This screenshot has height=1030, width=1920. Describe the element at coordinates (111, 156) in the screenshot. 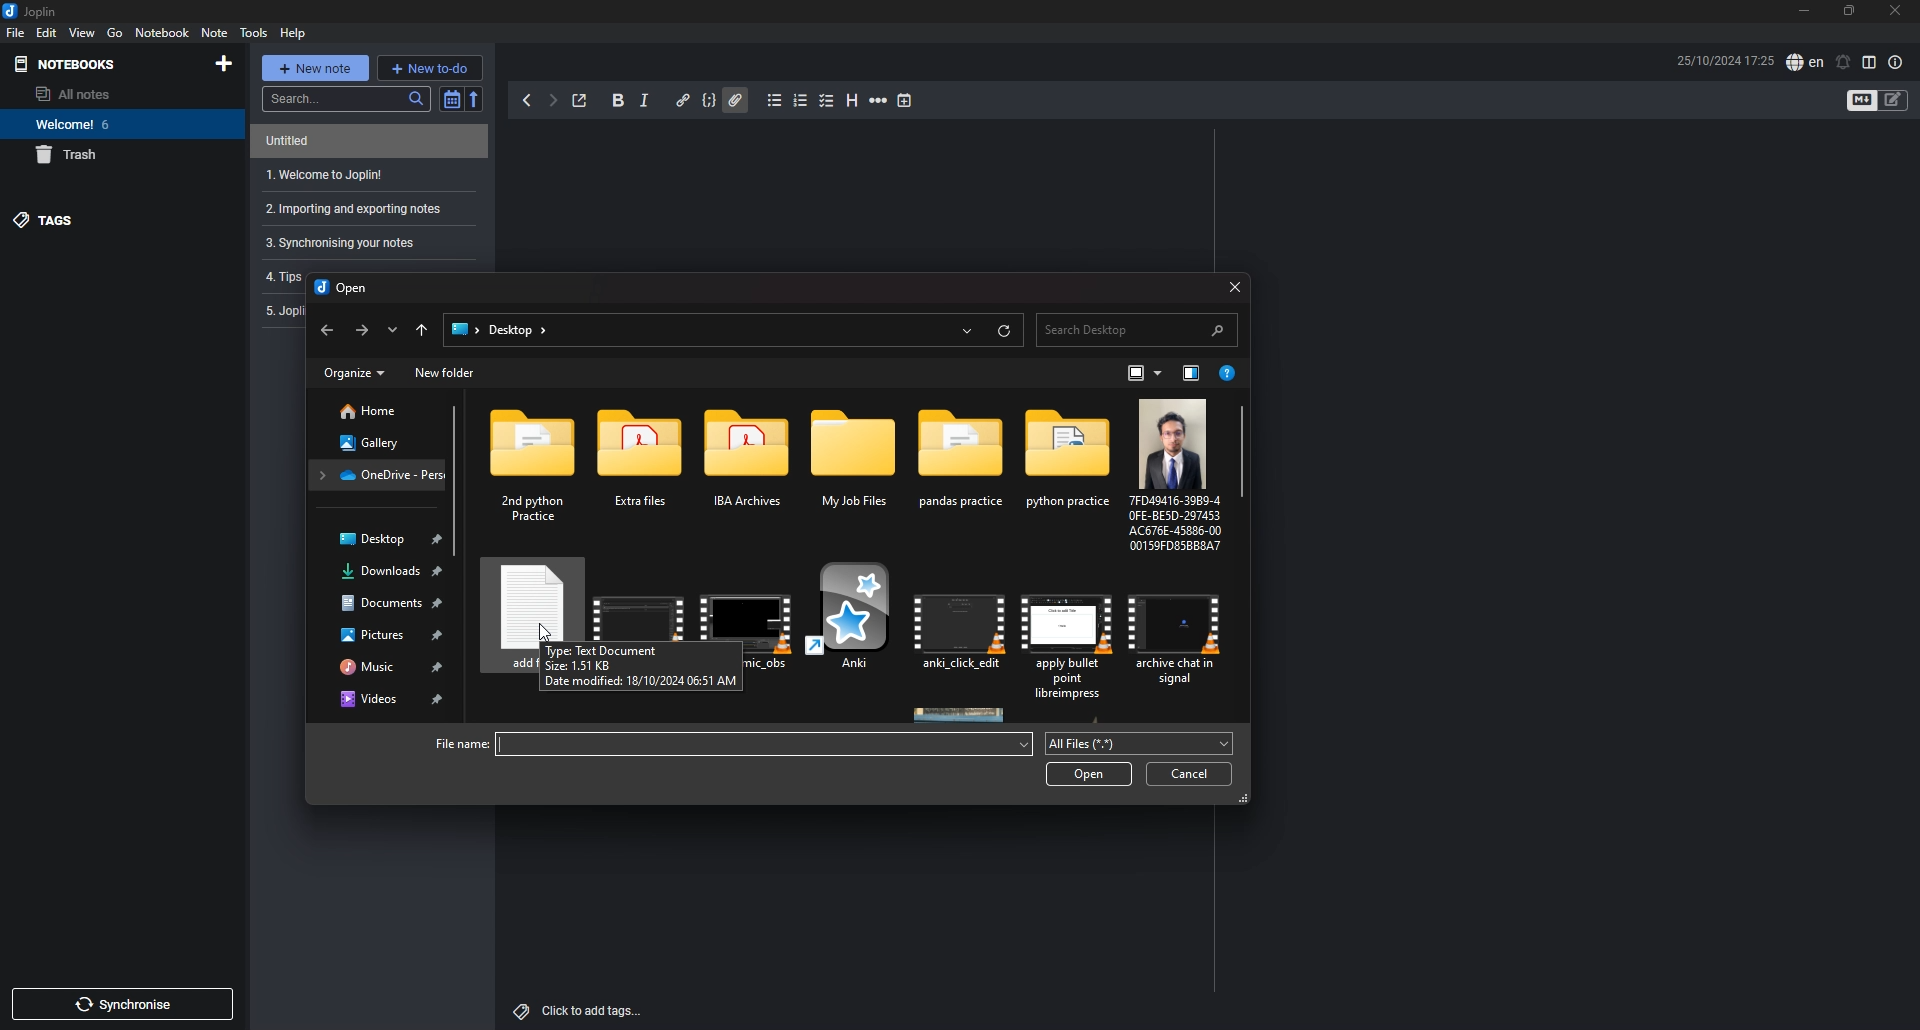

I see `trash` at that location.